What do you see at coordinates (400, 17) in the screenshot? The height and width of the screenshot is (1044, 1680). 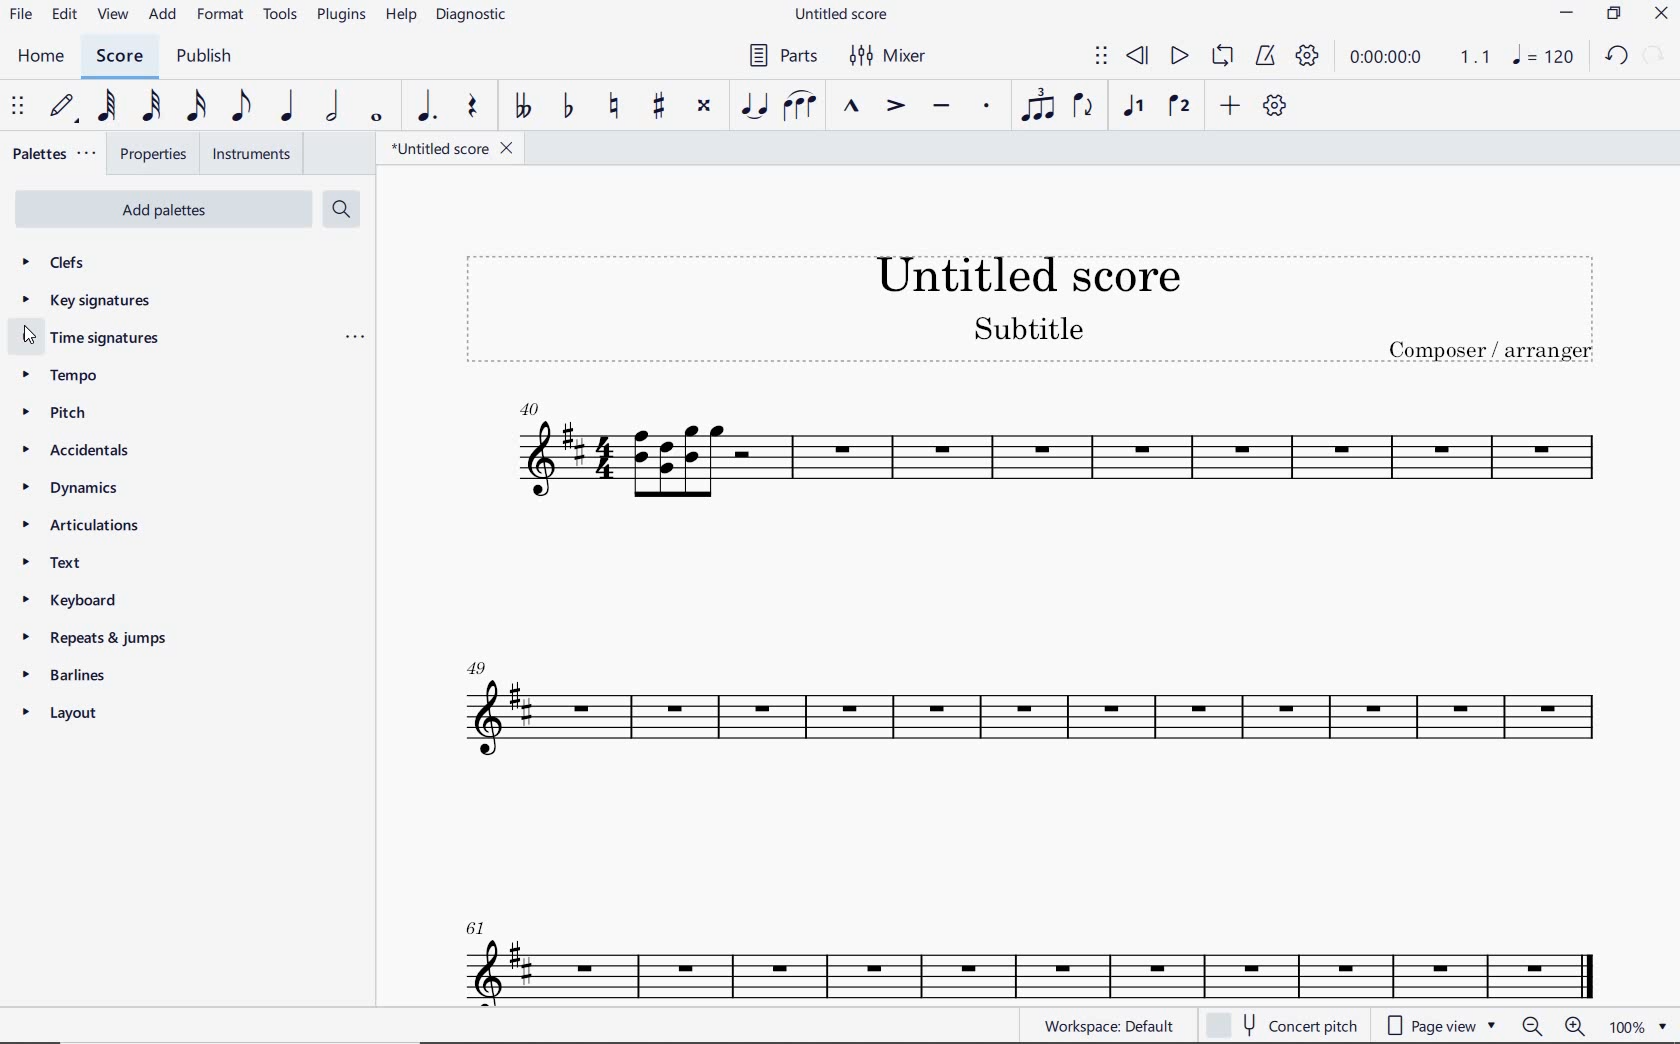 I see `HELP` at bounding box center [400, 17].